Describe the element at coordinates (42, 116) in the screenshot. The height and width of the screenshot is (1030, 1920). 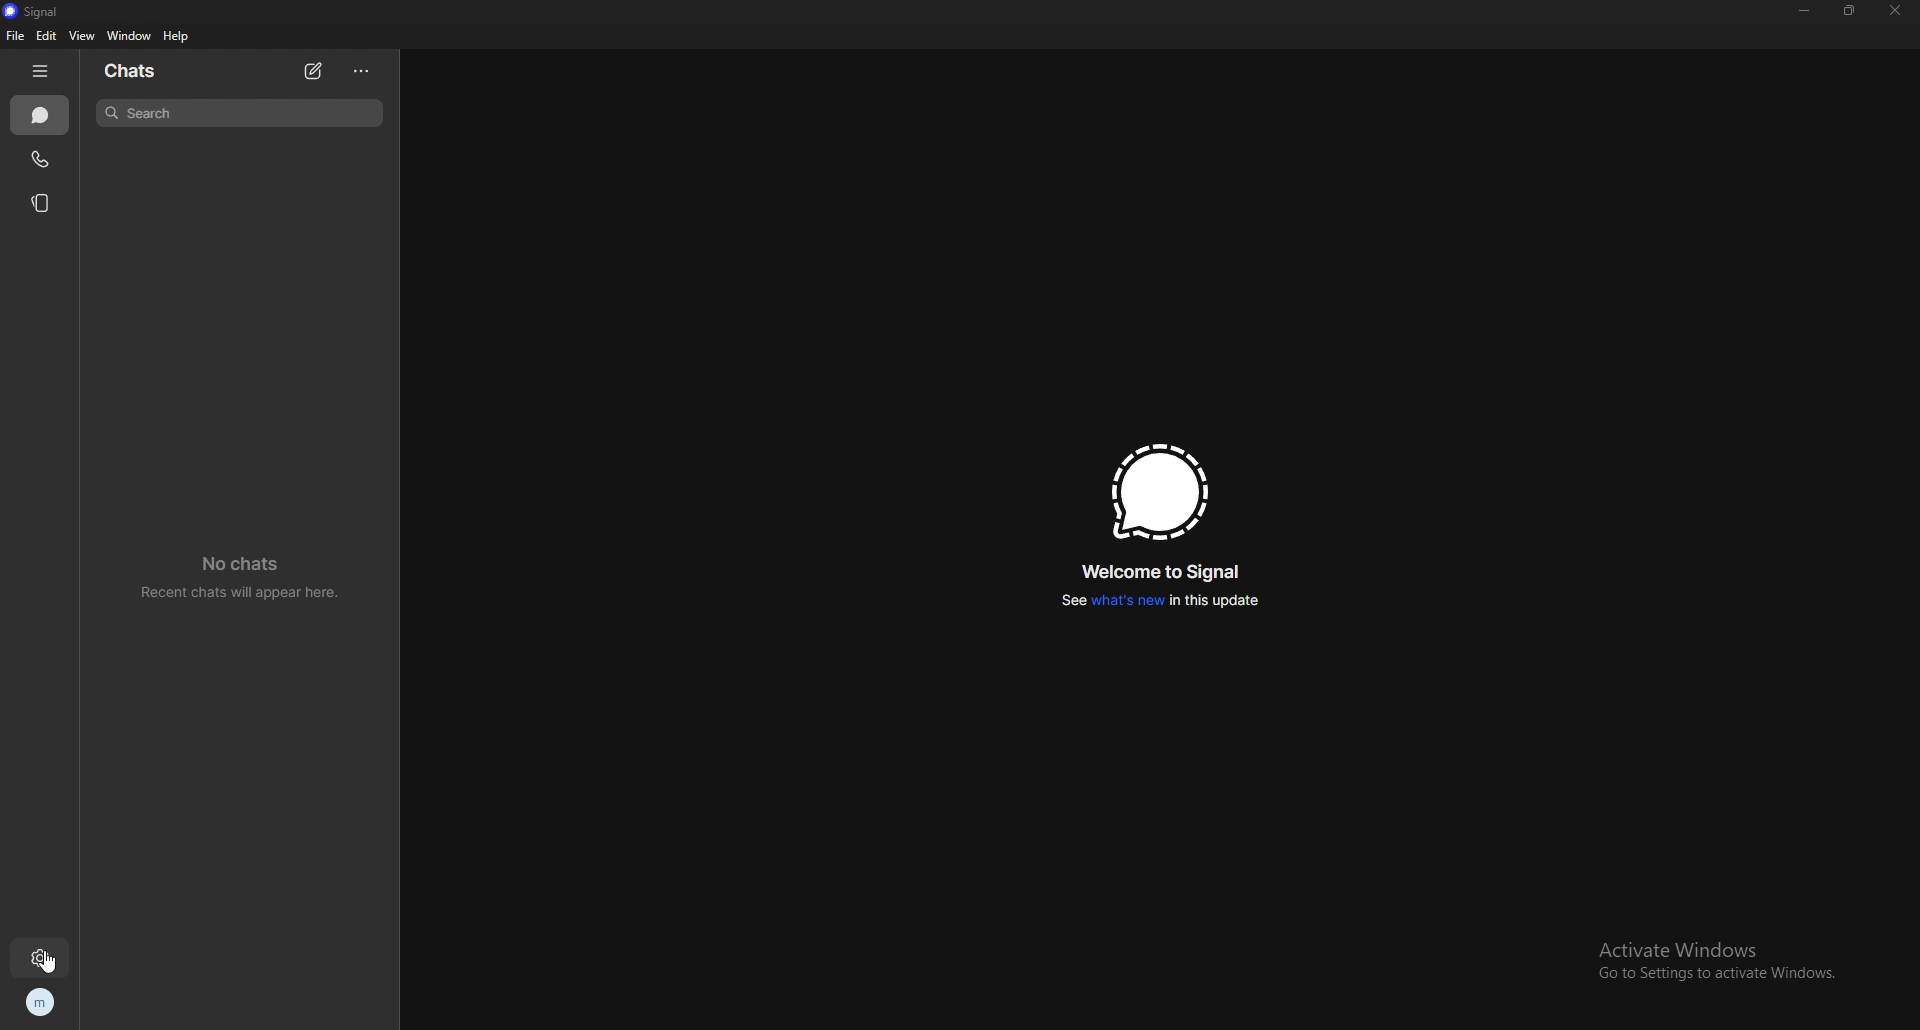
I see `chats` at that location.